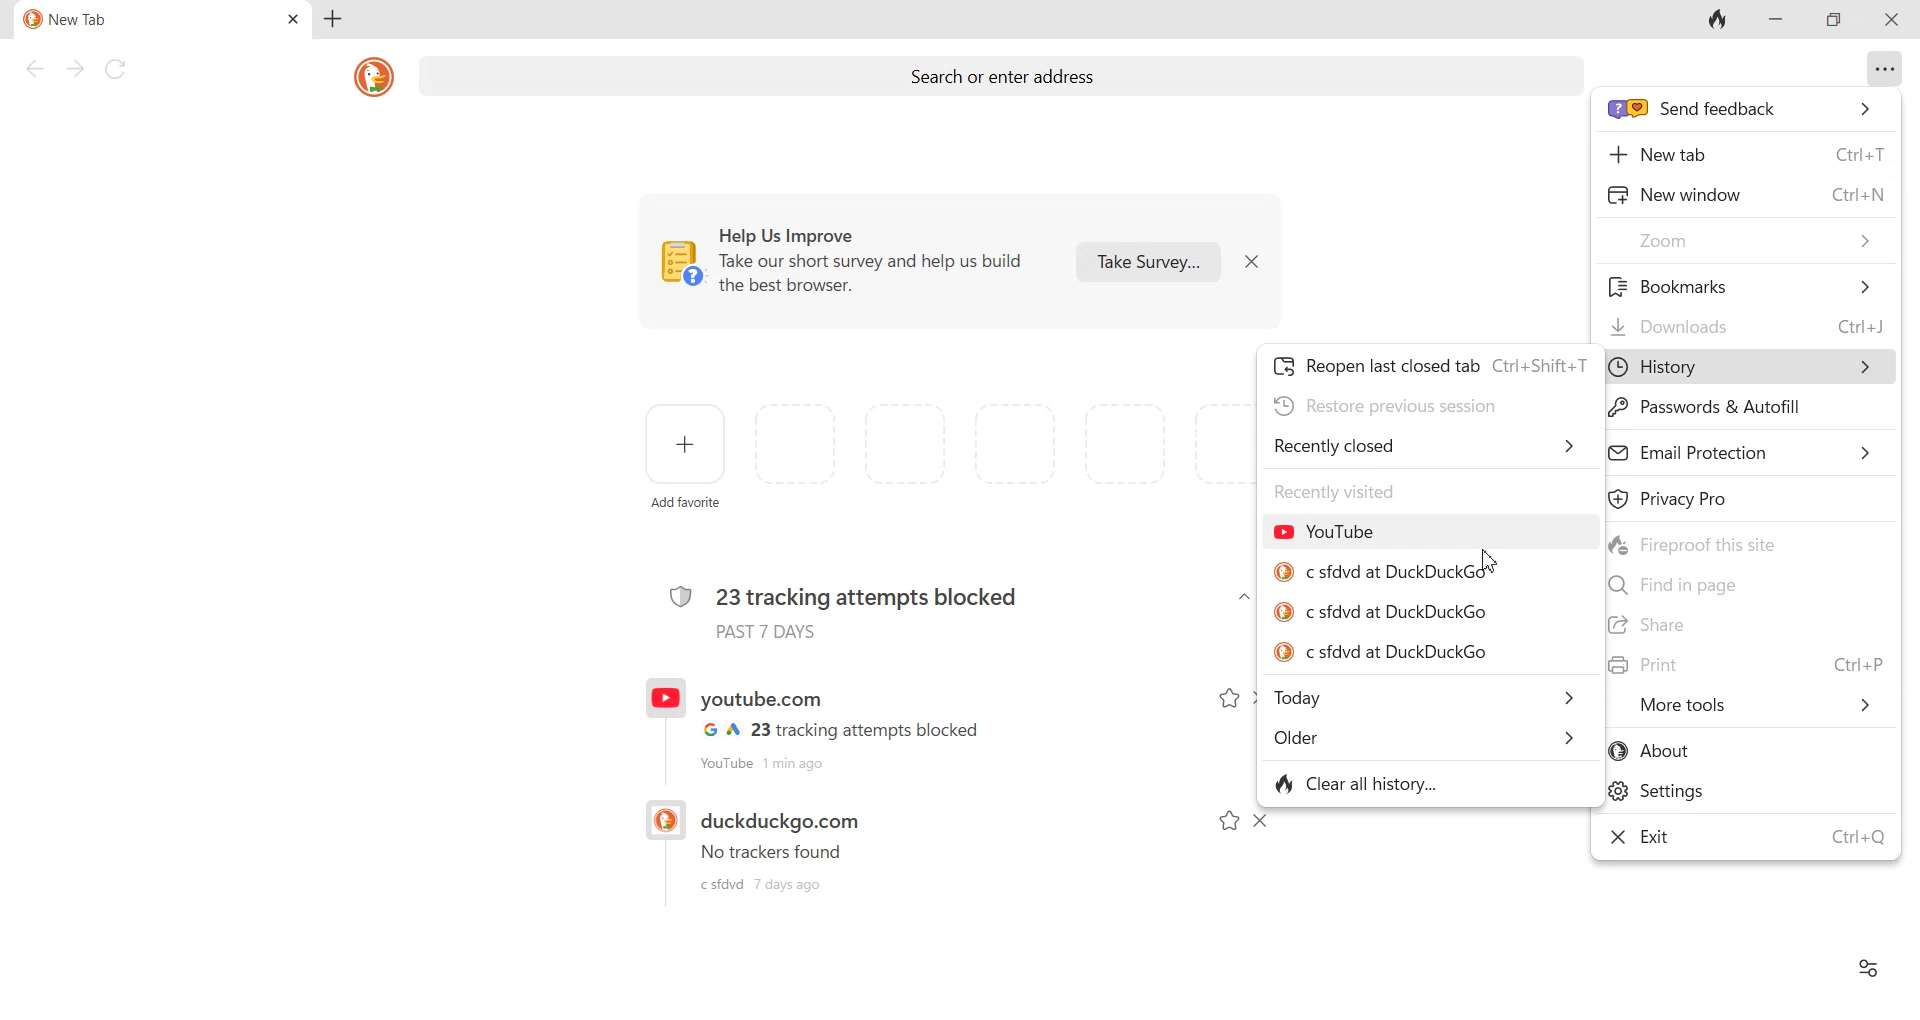 Image resolution: width=1920 pixels, height=1020 pixels. What do you see at coordinates (686, 506) in the screenshot?
I see `add favorite` at bounding box center [686, 506].